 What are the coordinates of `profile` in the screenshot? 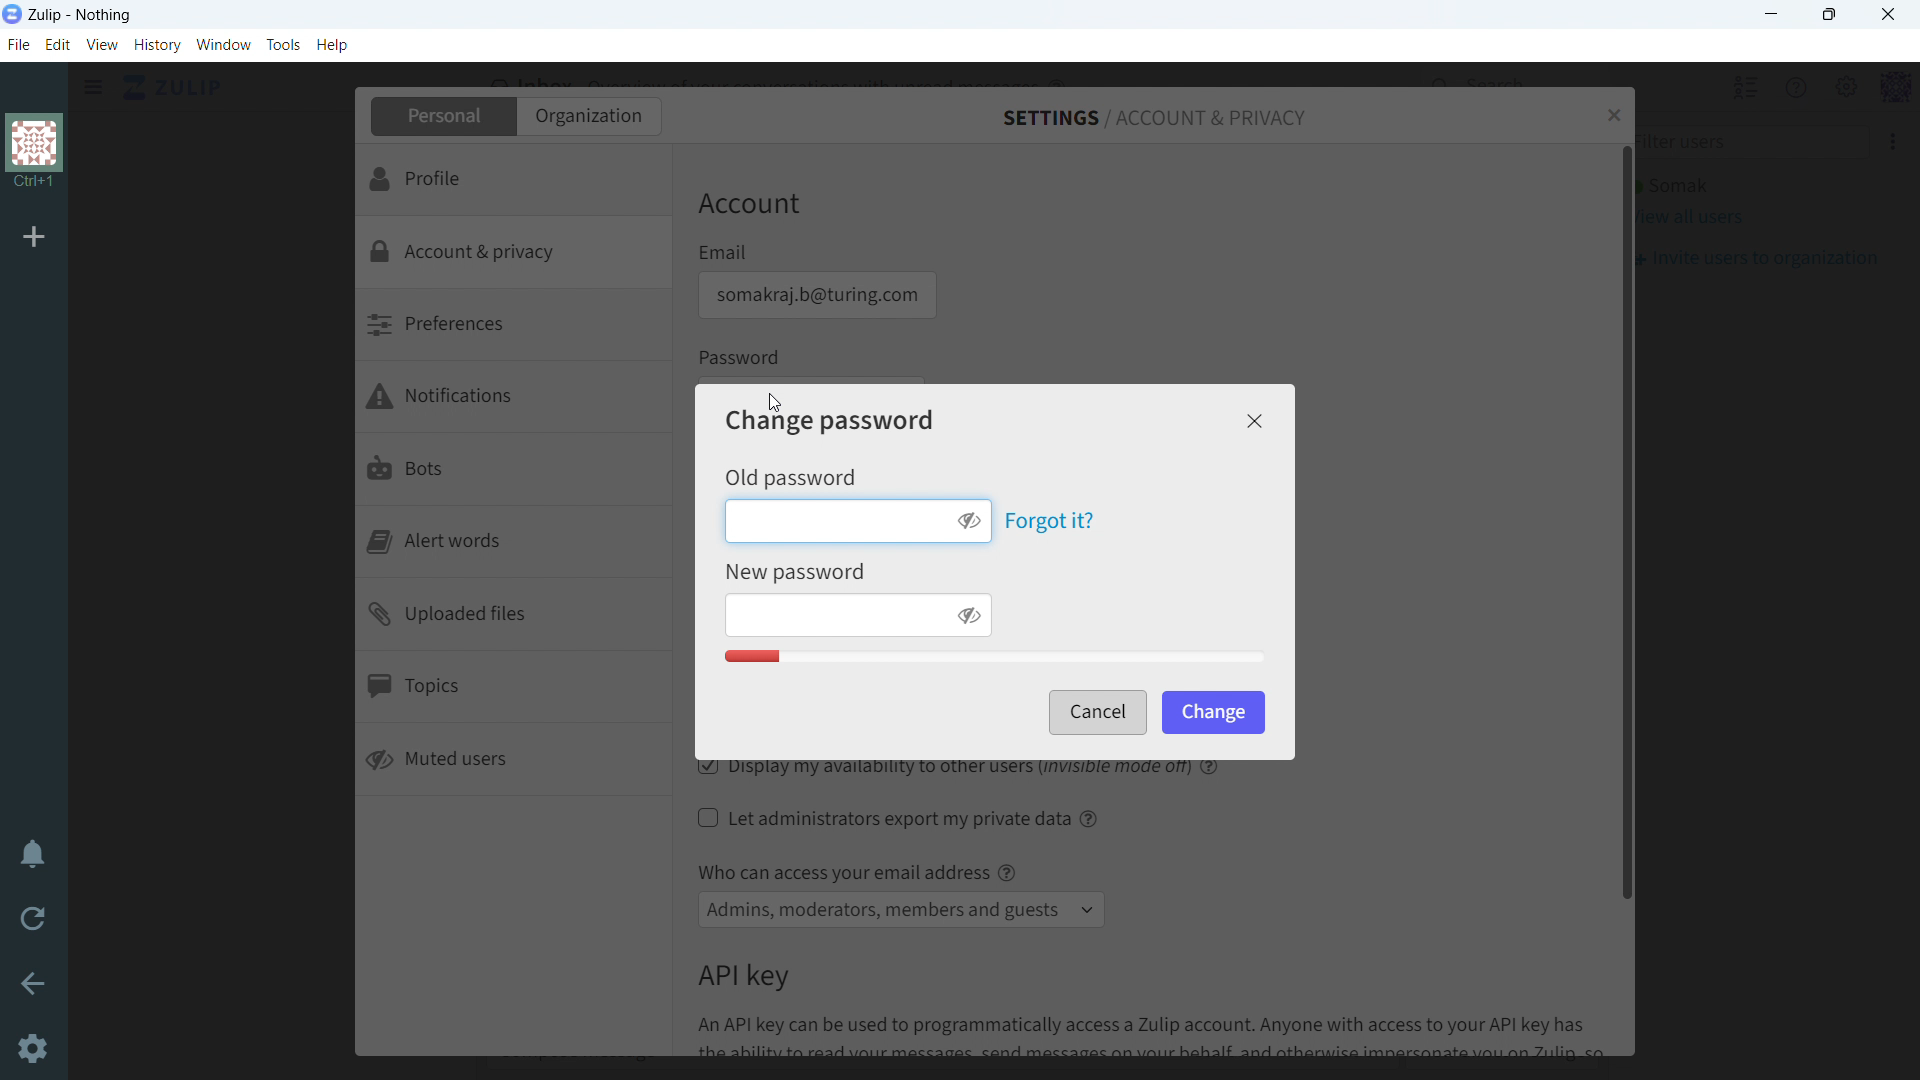 It's located at (512, 179).